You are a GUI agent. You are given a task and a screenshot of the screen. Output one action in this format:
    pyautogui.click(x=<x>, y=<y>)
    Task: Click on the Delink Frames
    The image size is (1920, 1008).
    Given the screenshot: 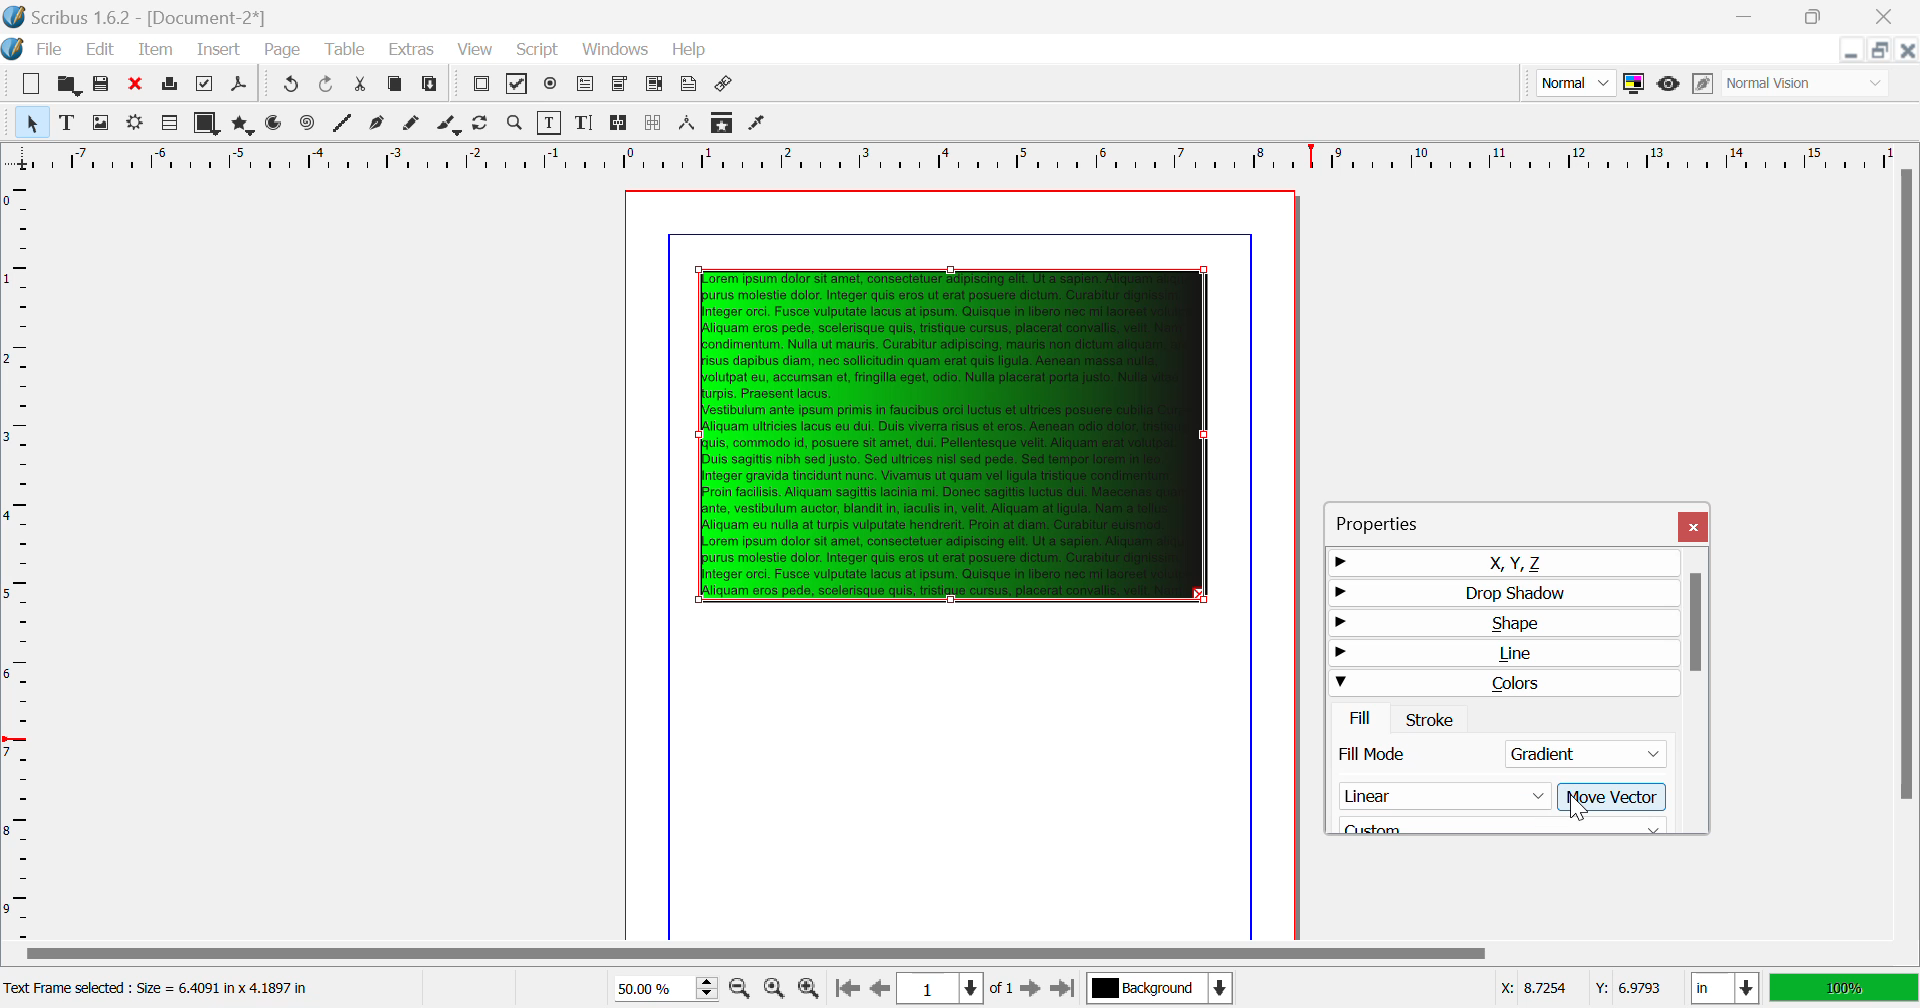 What is the action you would take?
    pyautogui.click(x=655, y=123)
    